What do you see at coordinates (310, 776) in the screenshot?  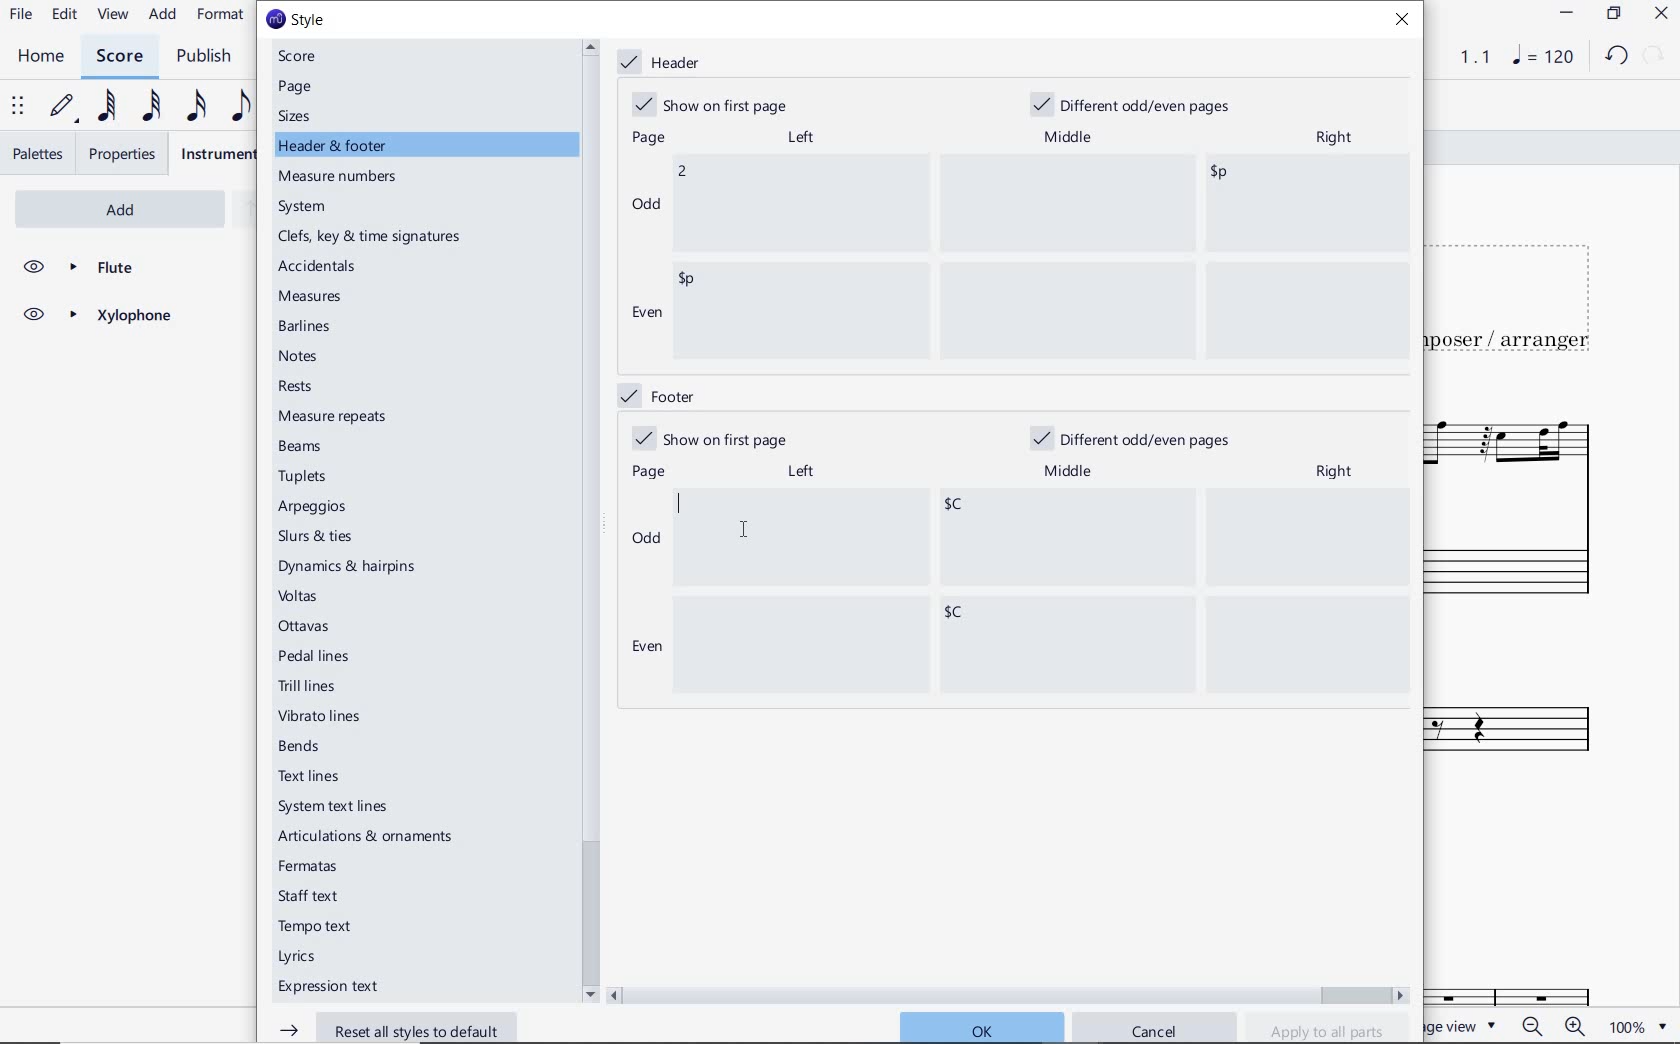 I see `text lines` at bounding box center [310, 776].